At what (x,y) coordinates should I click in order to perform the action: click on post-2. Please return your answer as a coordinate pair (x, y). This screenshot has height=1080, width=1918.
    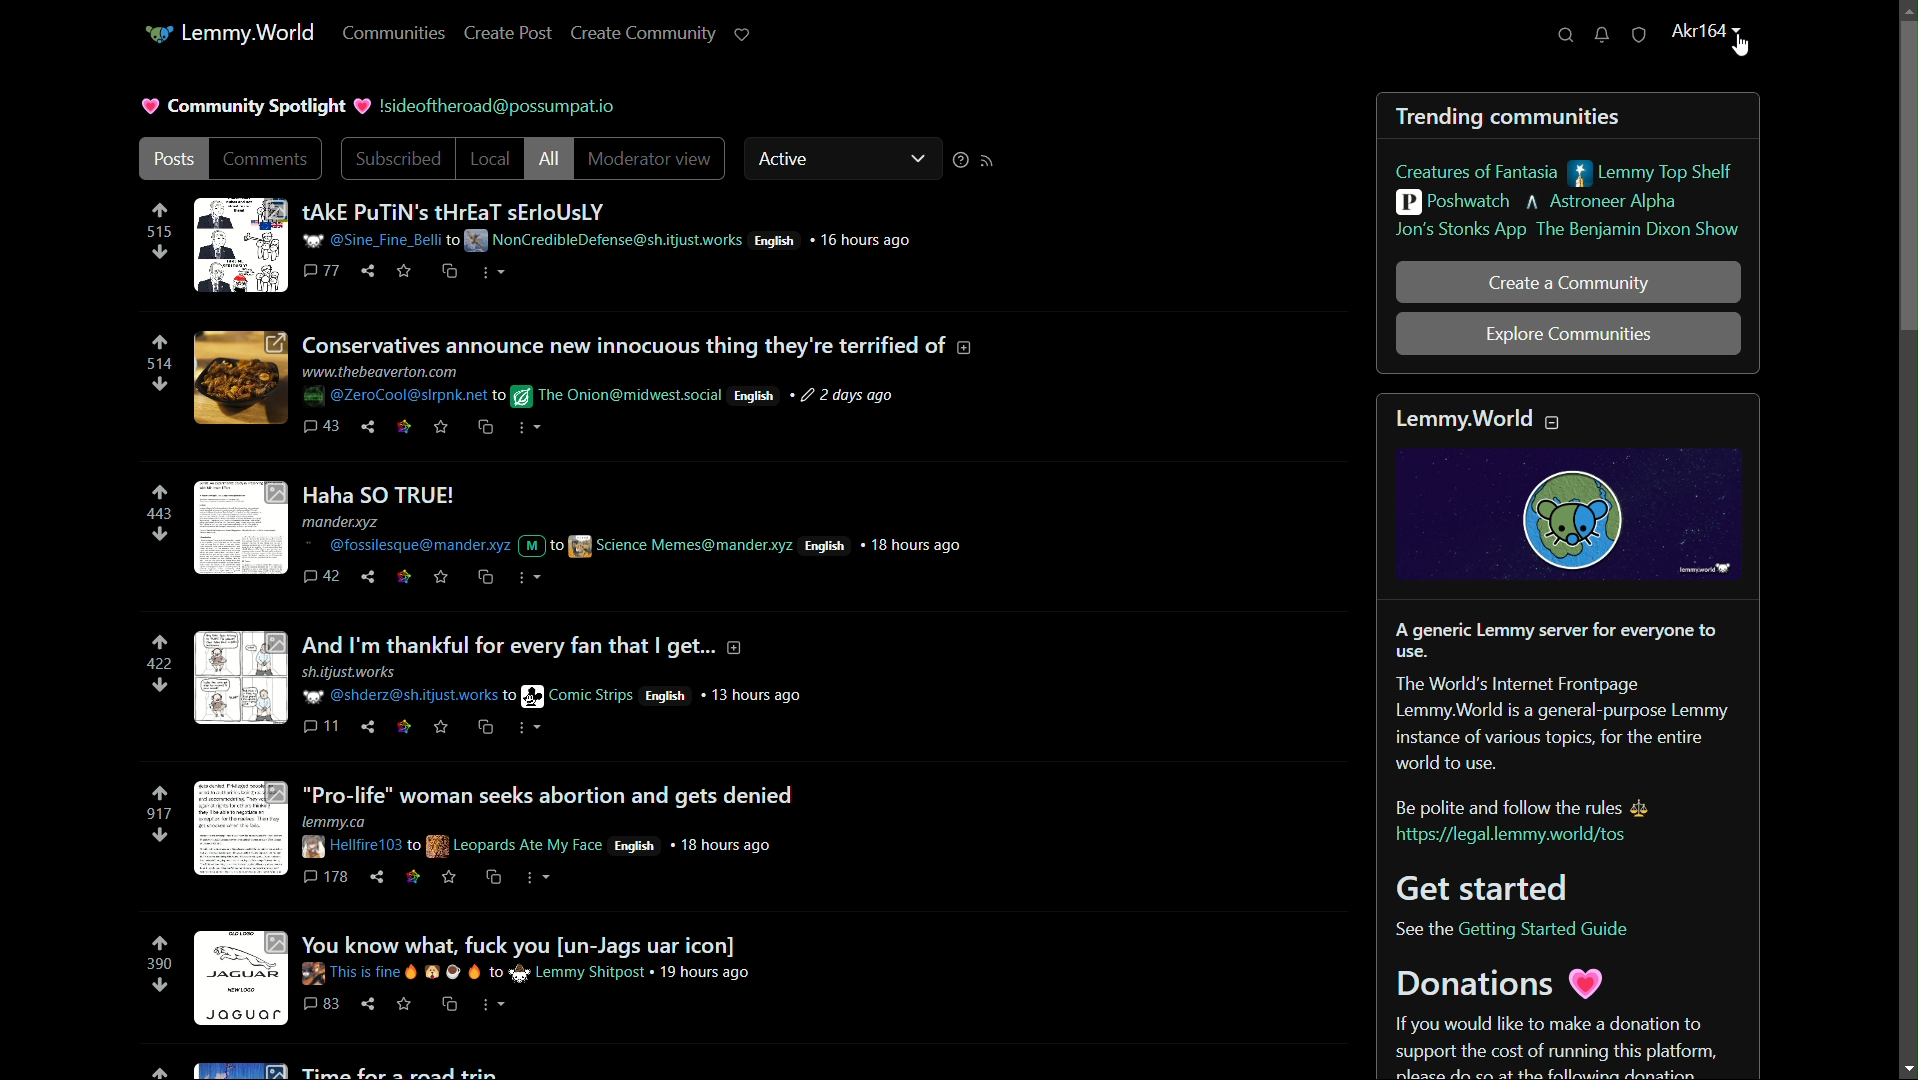
    Looking at the image, I should click on (584, 383).